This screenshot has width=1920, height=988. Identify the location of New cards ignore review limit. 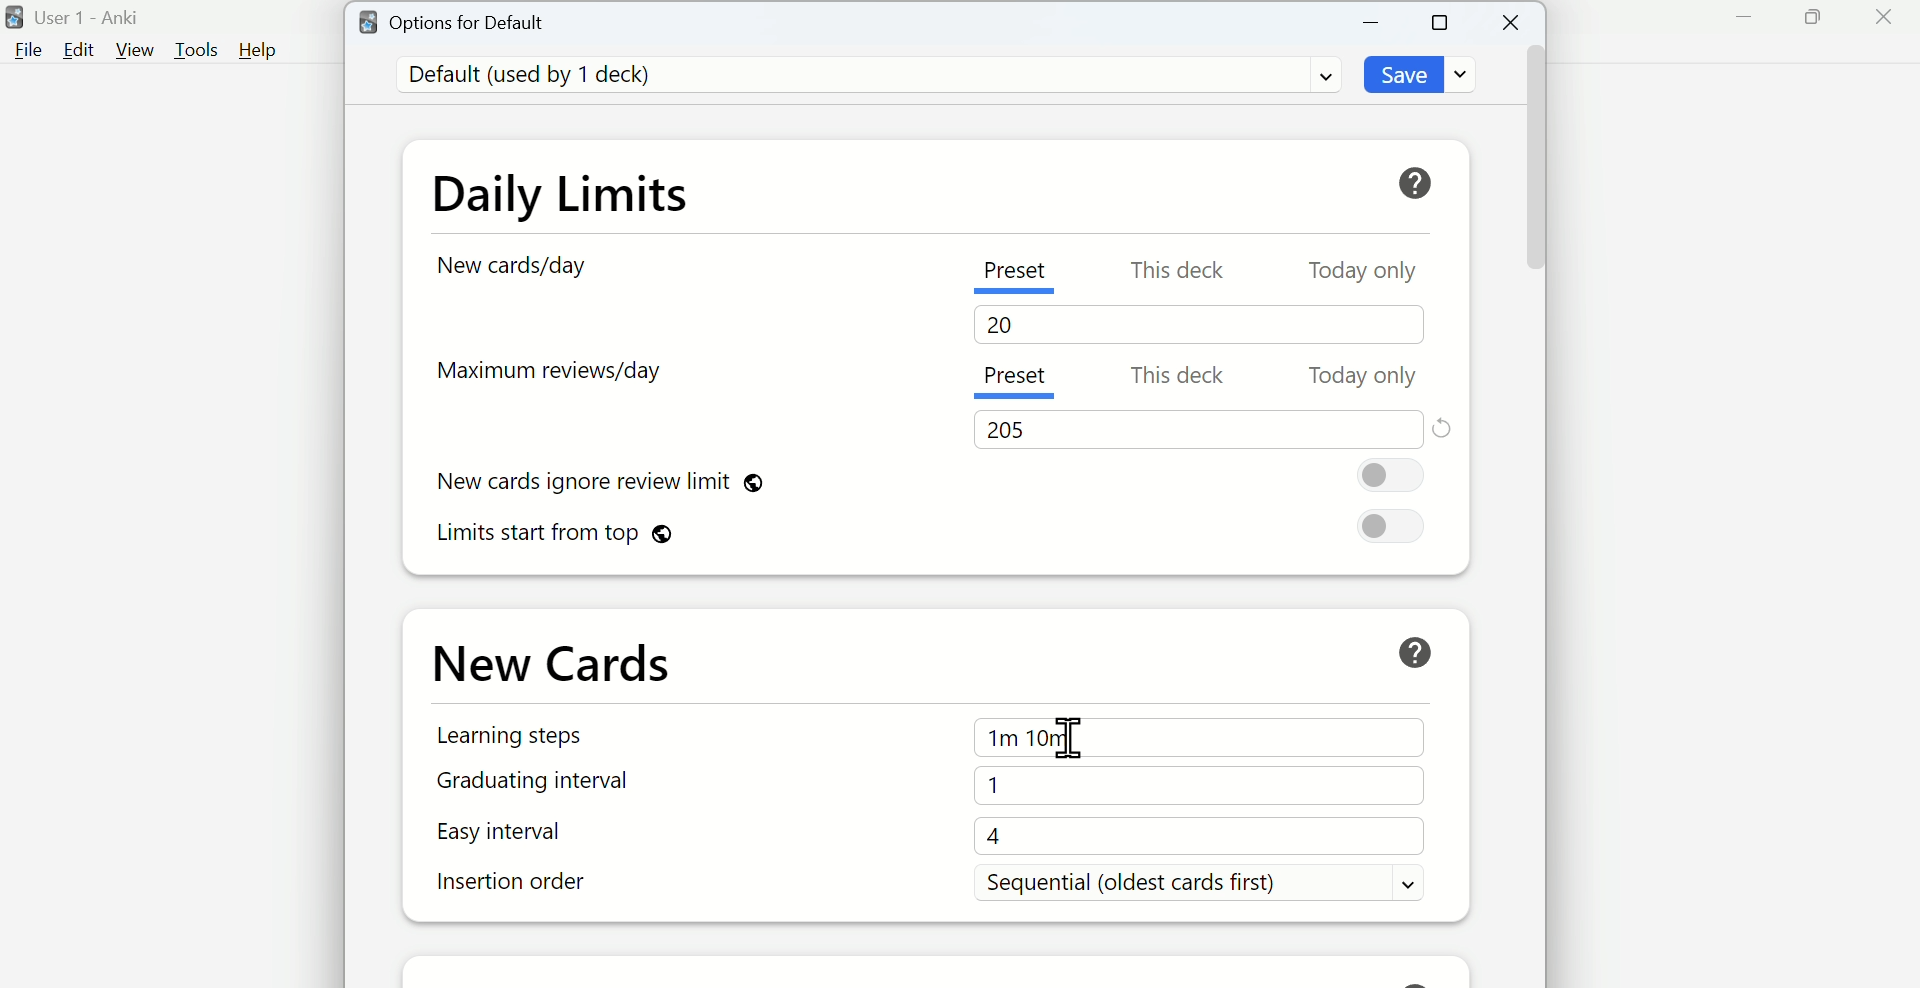
(625, 477).